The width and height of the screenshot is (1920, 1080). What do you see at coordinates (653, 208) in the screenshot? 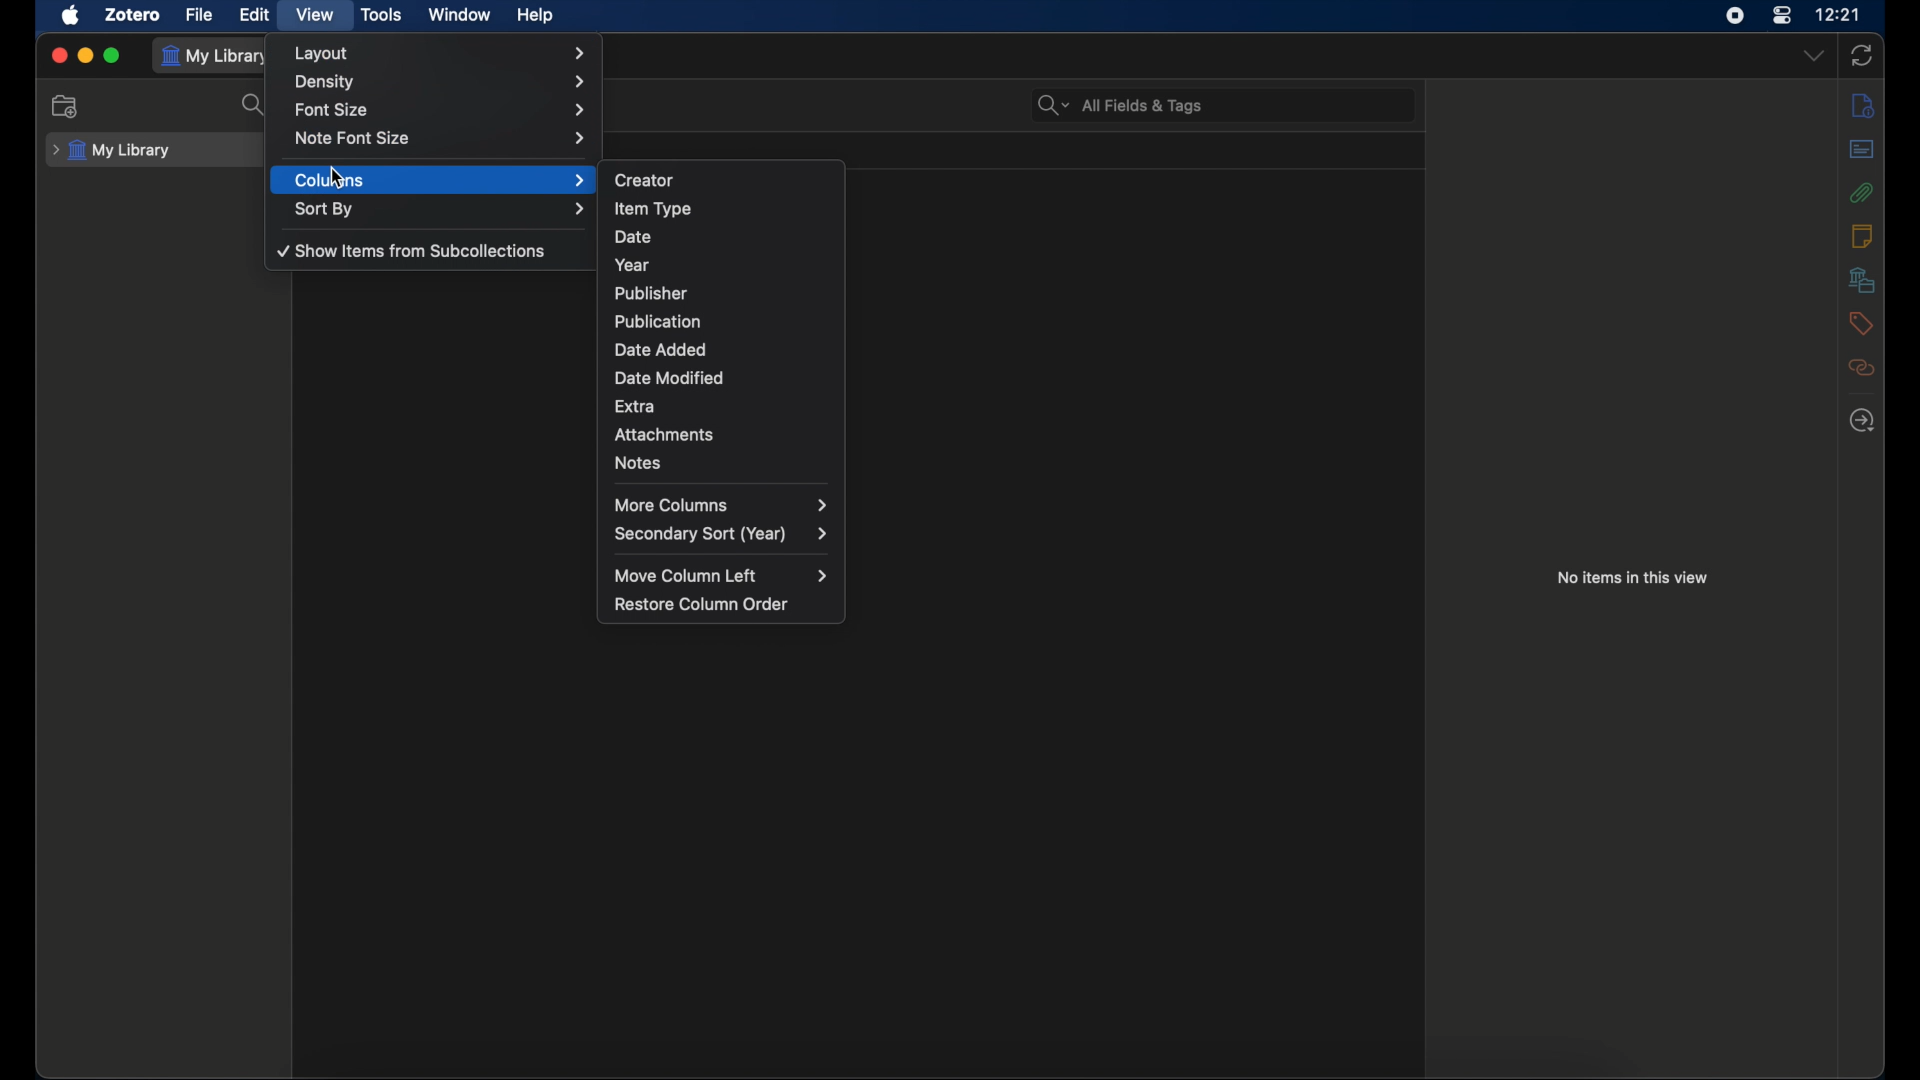
I see `item type` at bounding box center [653, 208].